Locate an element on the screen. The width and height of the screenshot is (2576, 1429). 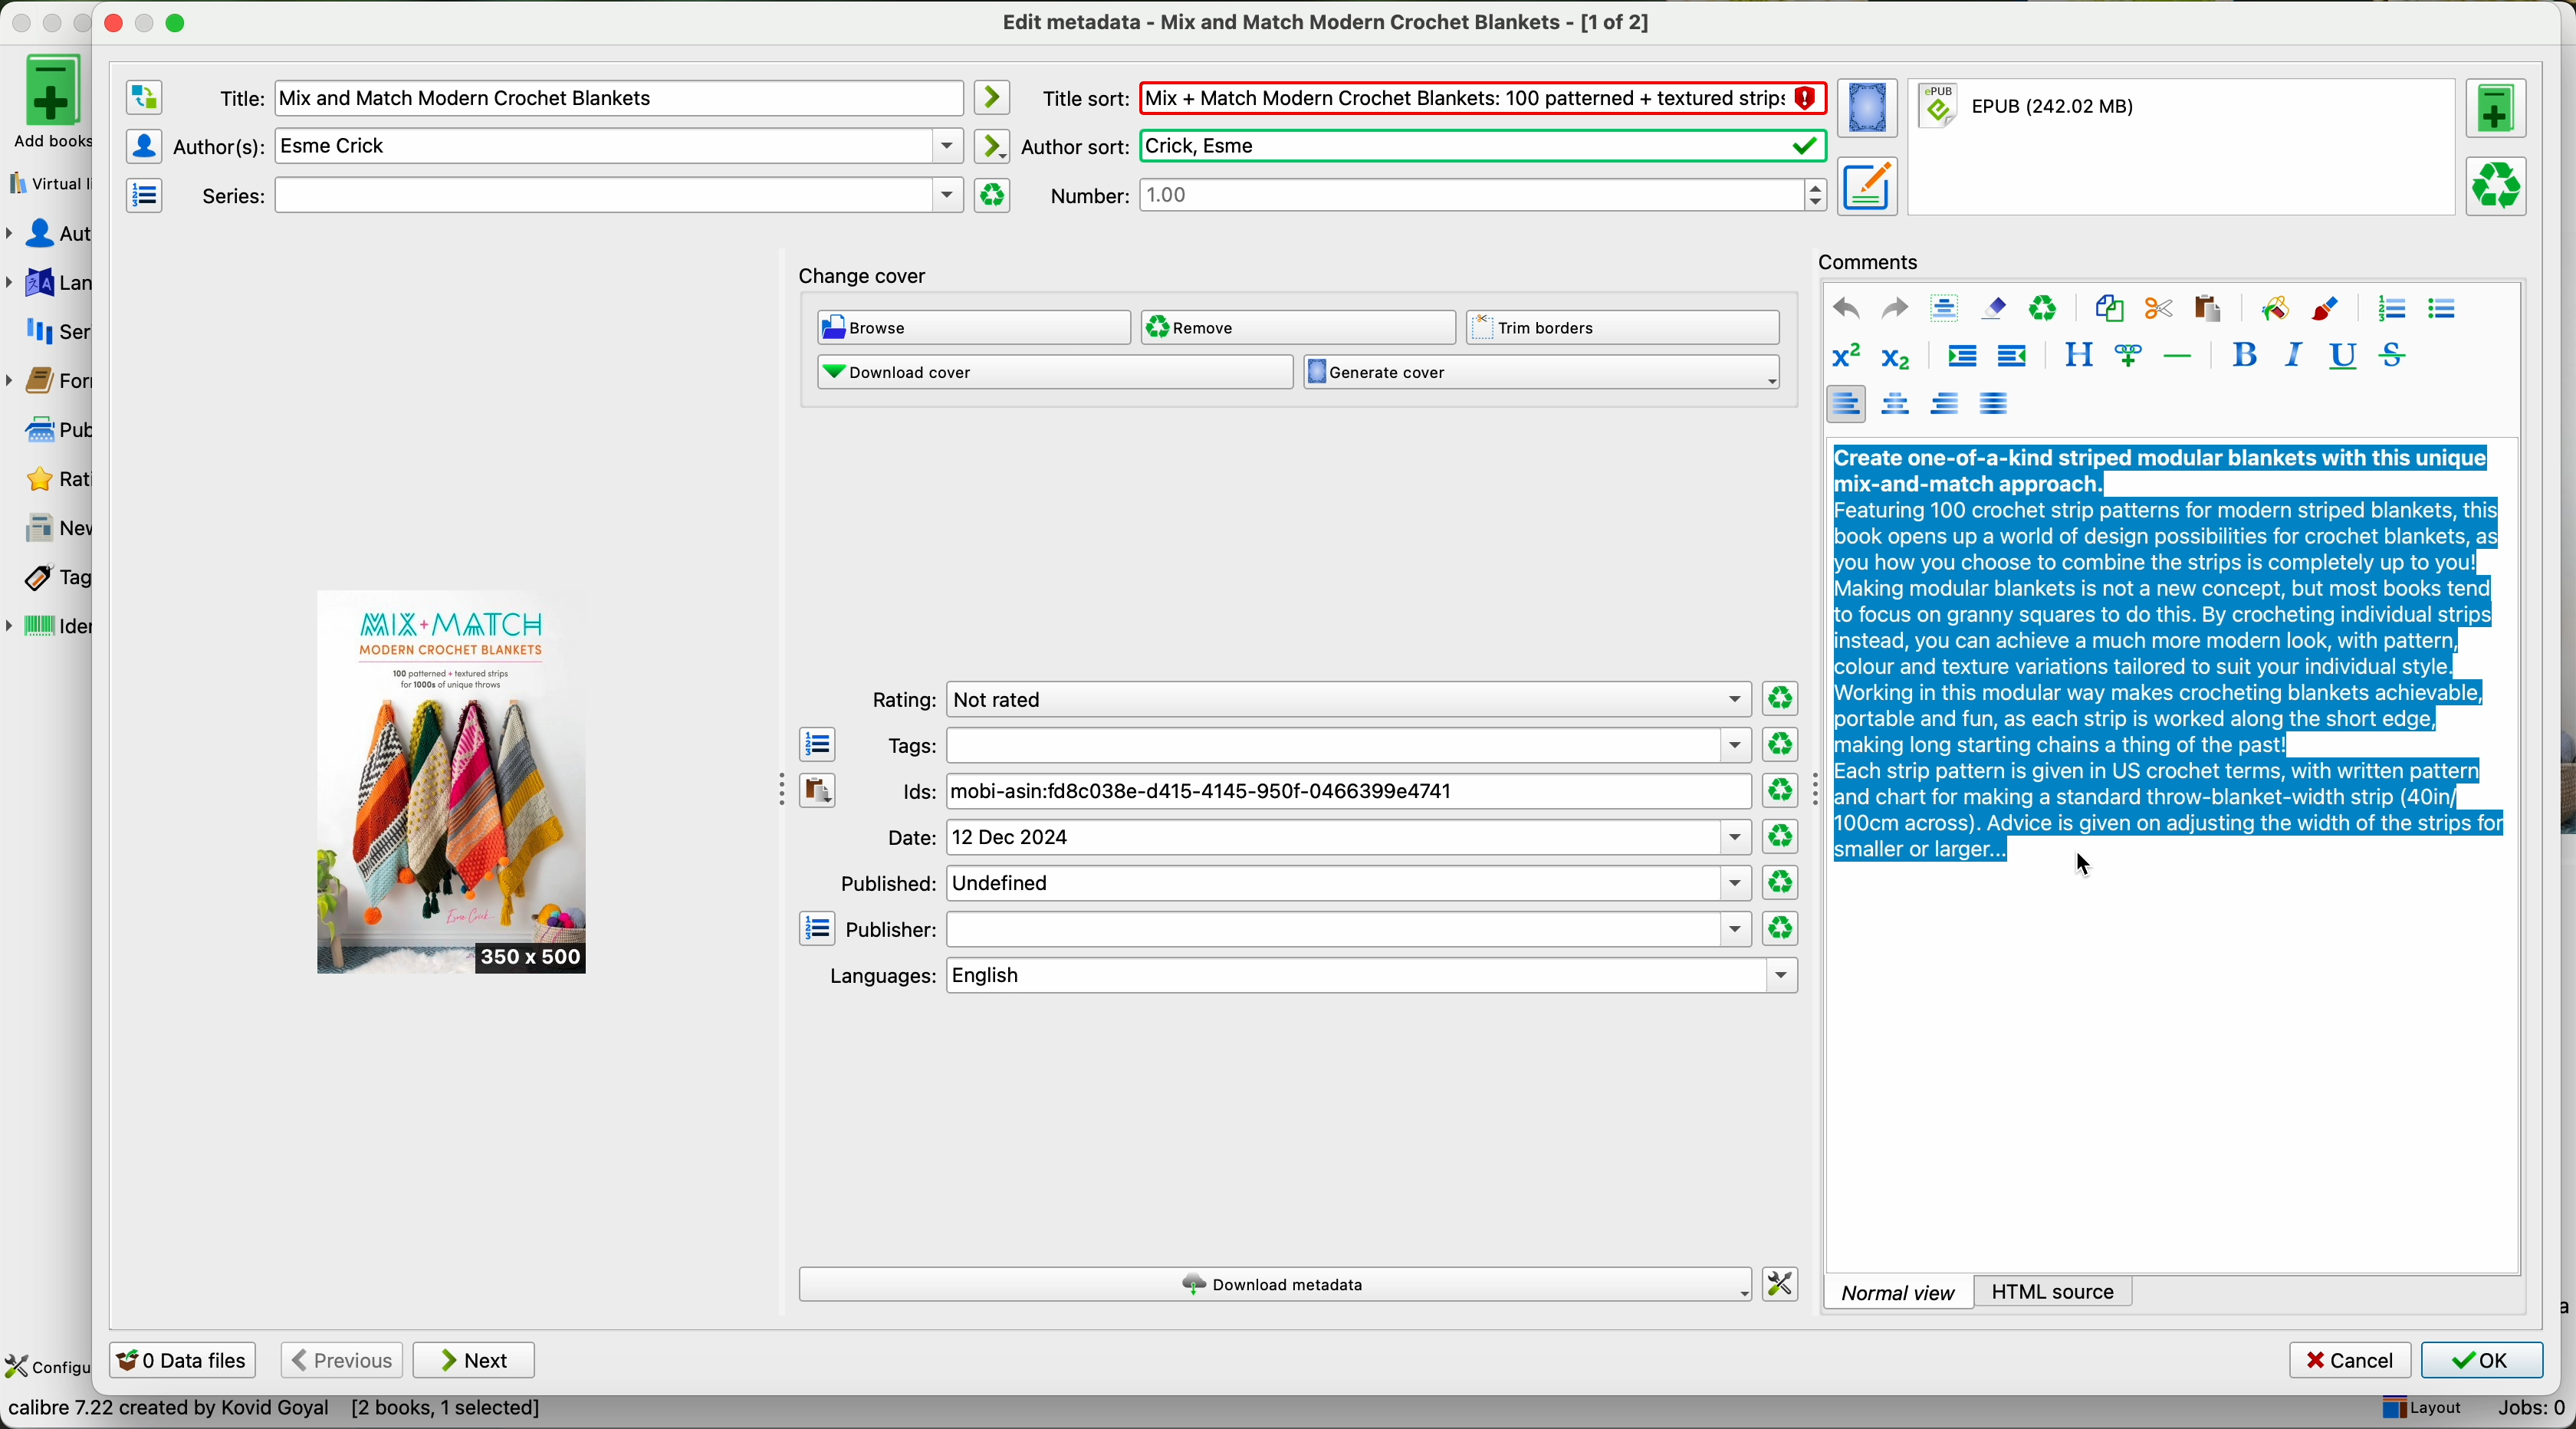
set the cover for the book is located at coordinates (1871, 109).